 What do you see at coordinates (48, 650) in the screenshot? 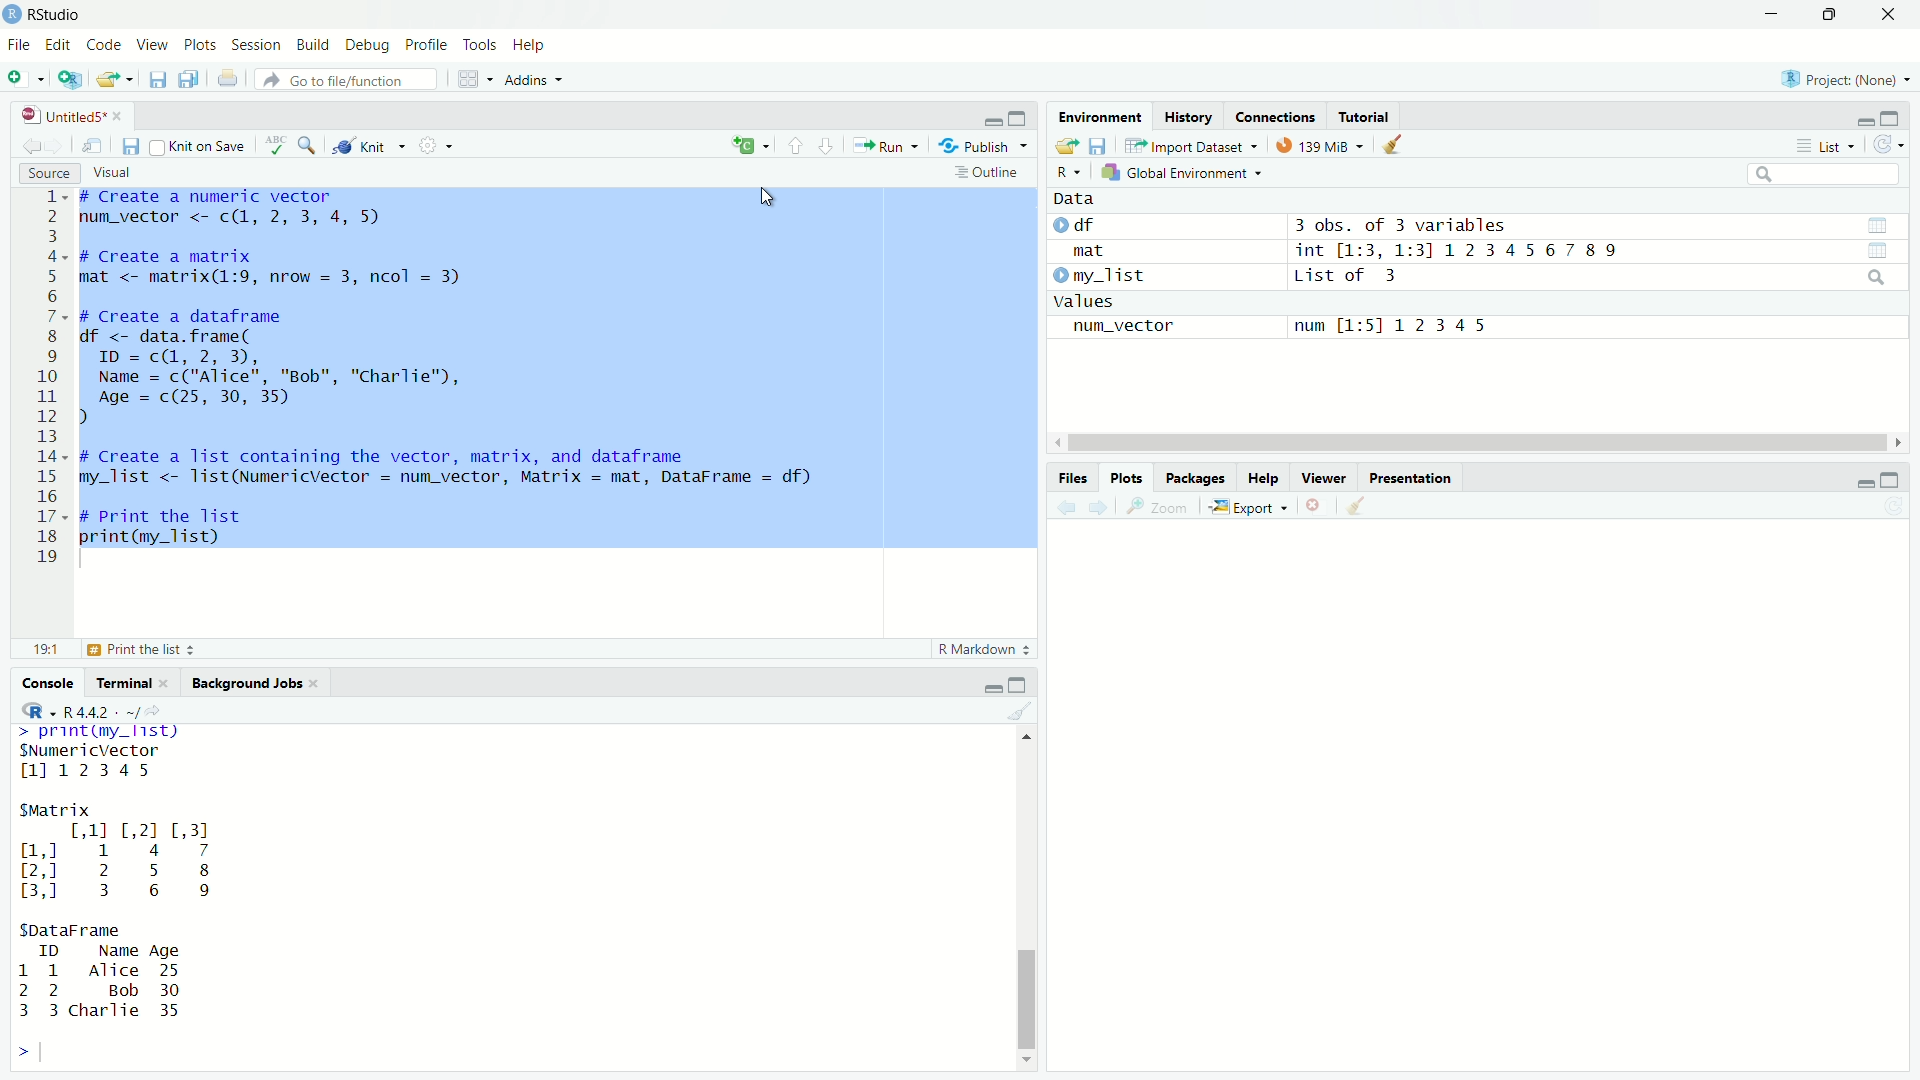
I see `19:1` at bounding box center [48, 650].